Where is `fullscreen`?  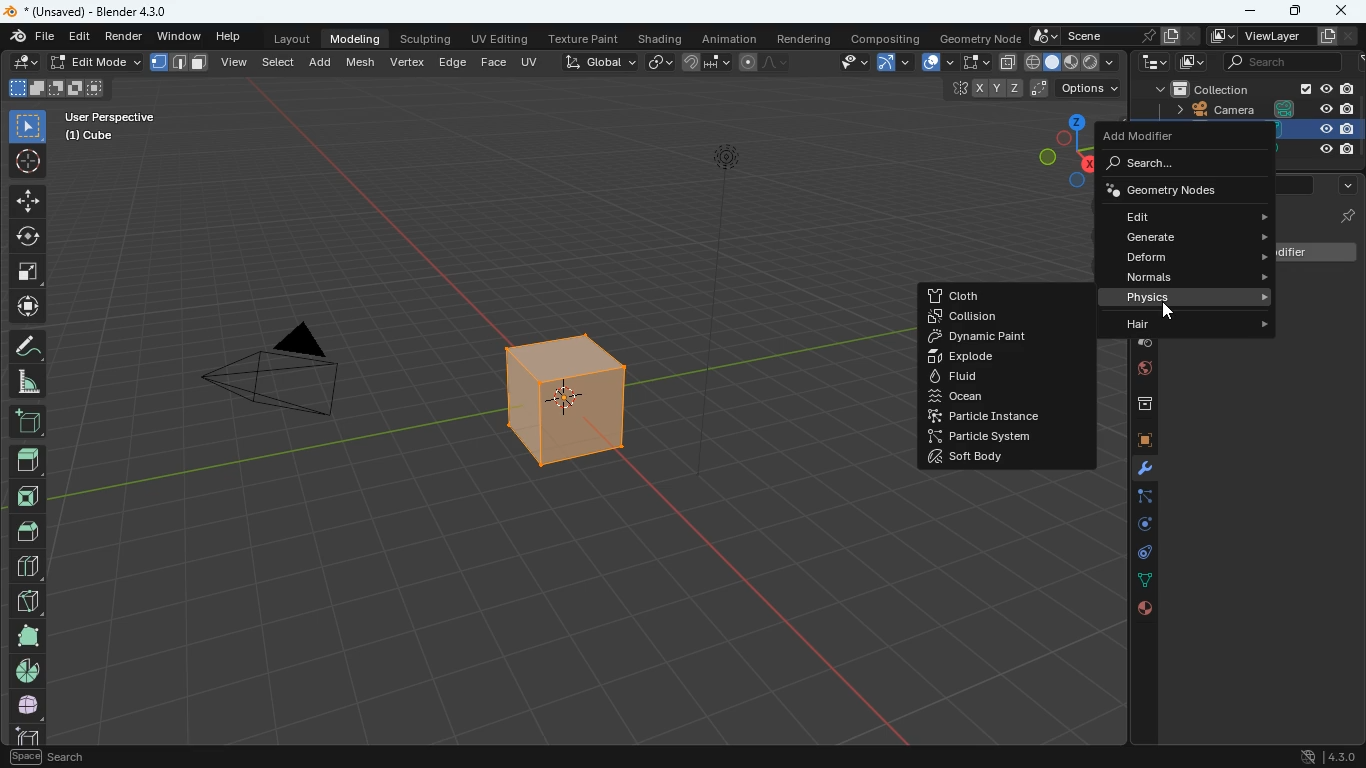
fullscreen is located at coordinates (29, 269).